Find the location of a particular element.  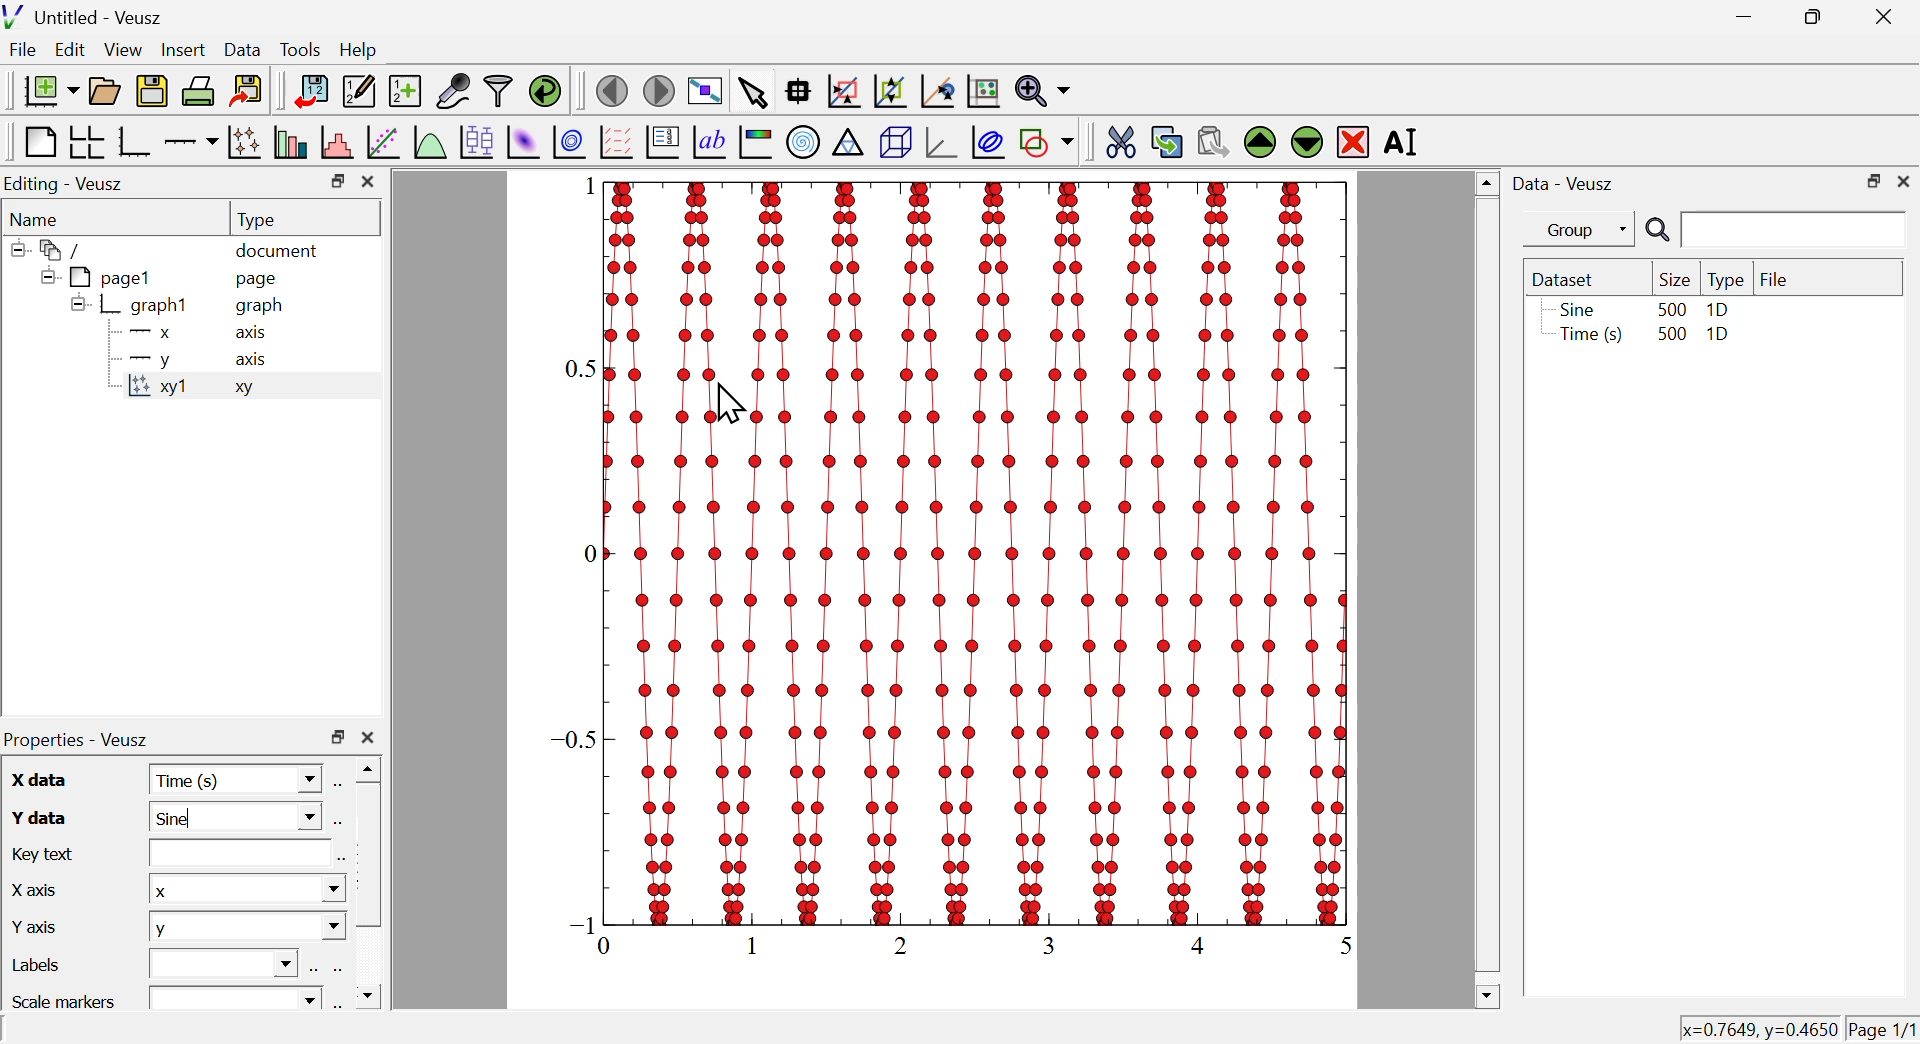

plot box plots is located at coordinates (475, 140).